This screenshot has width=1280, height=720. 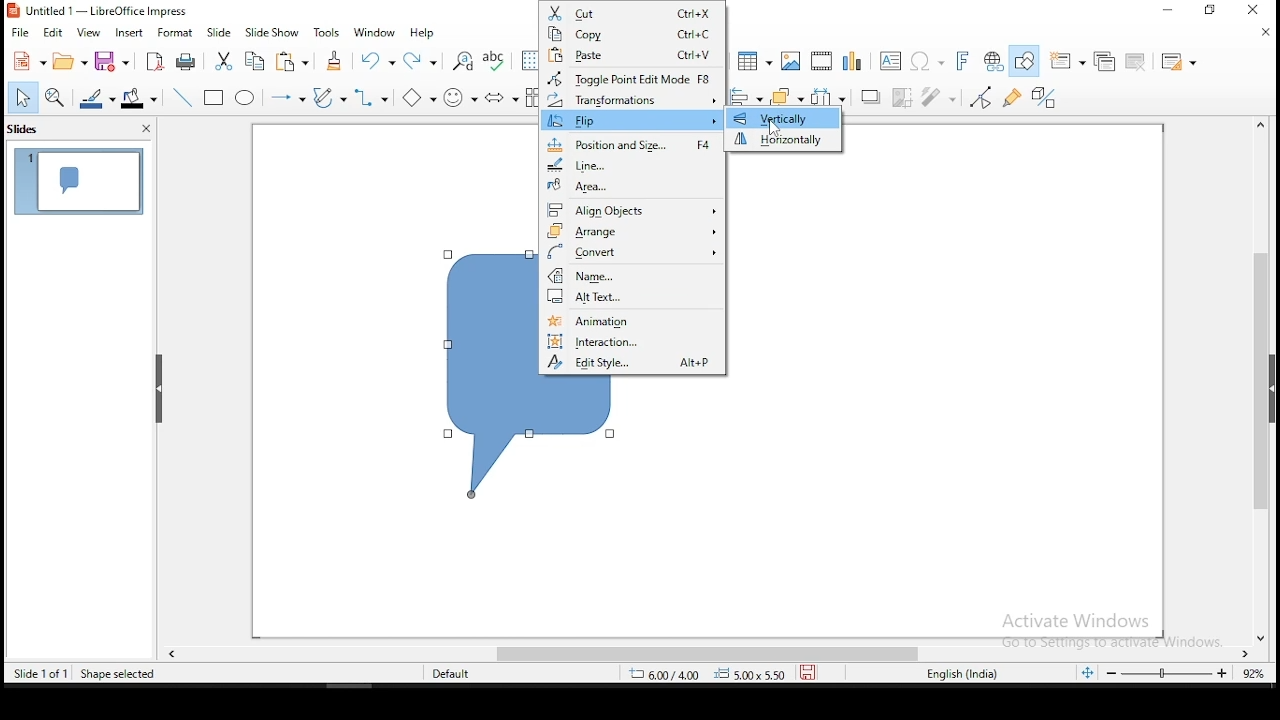 What do you see at coordinates (633, 341) in the screenshot?
I see `interaction` at bounding box center [633, 341].